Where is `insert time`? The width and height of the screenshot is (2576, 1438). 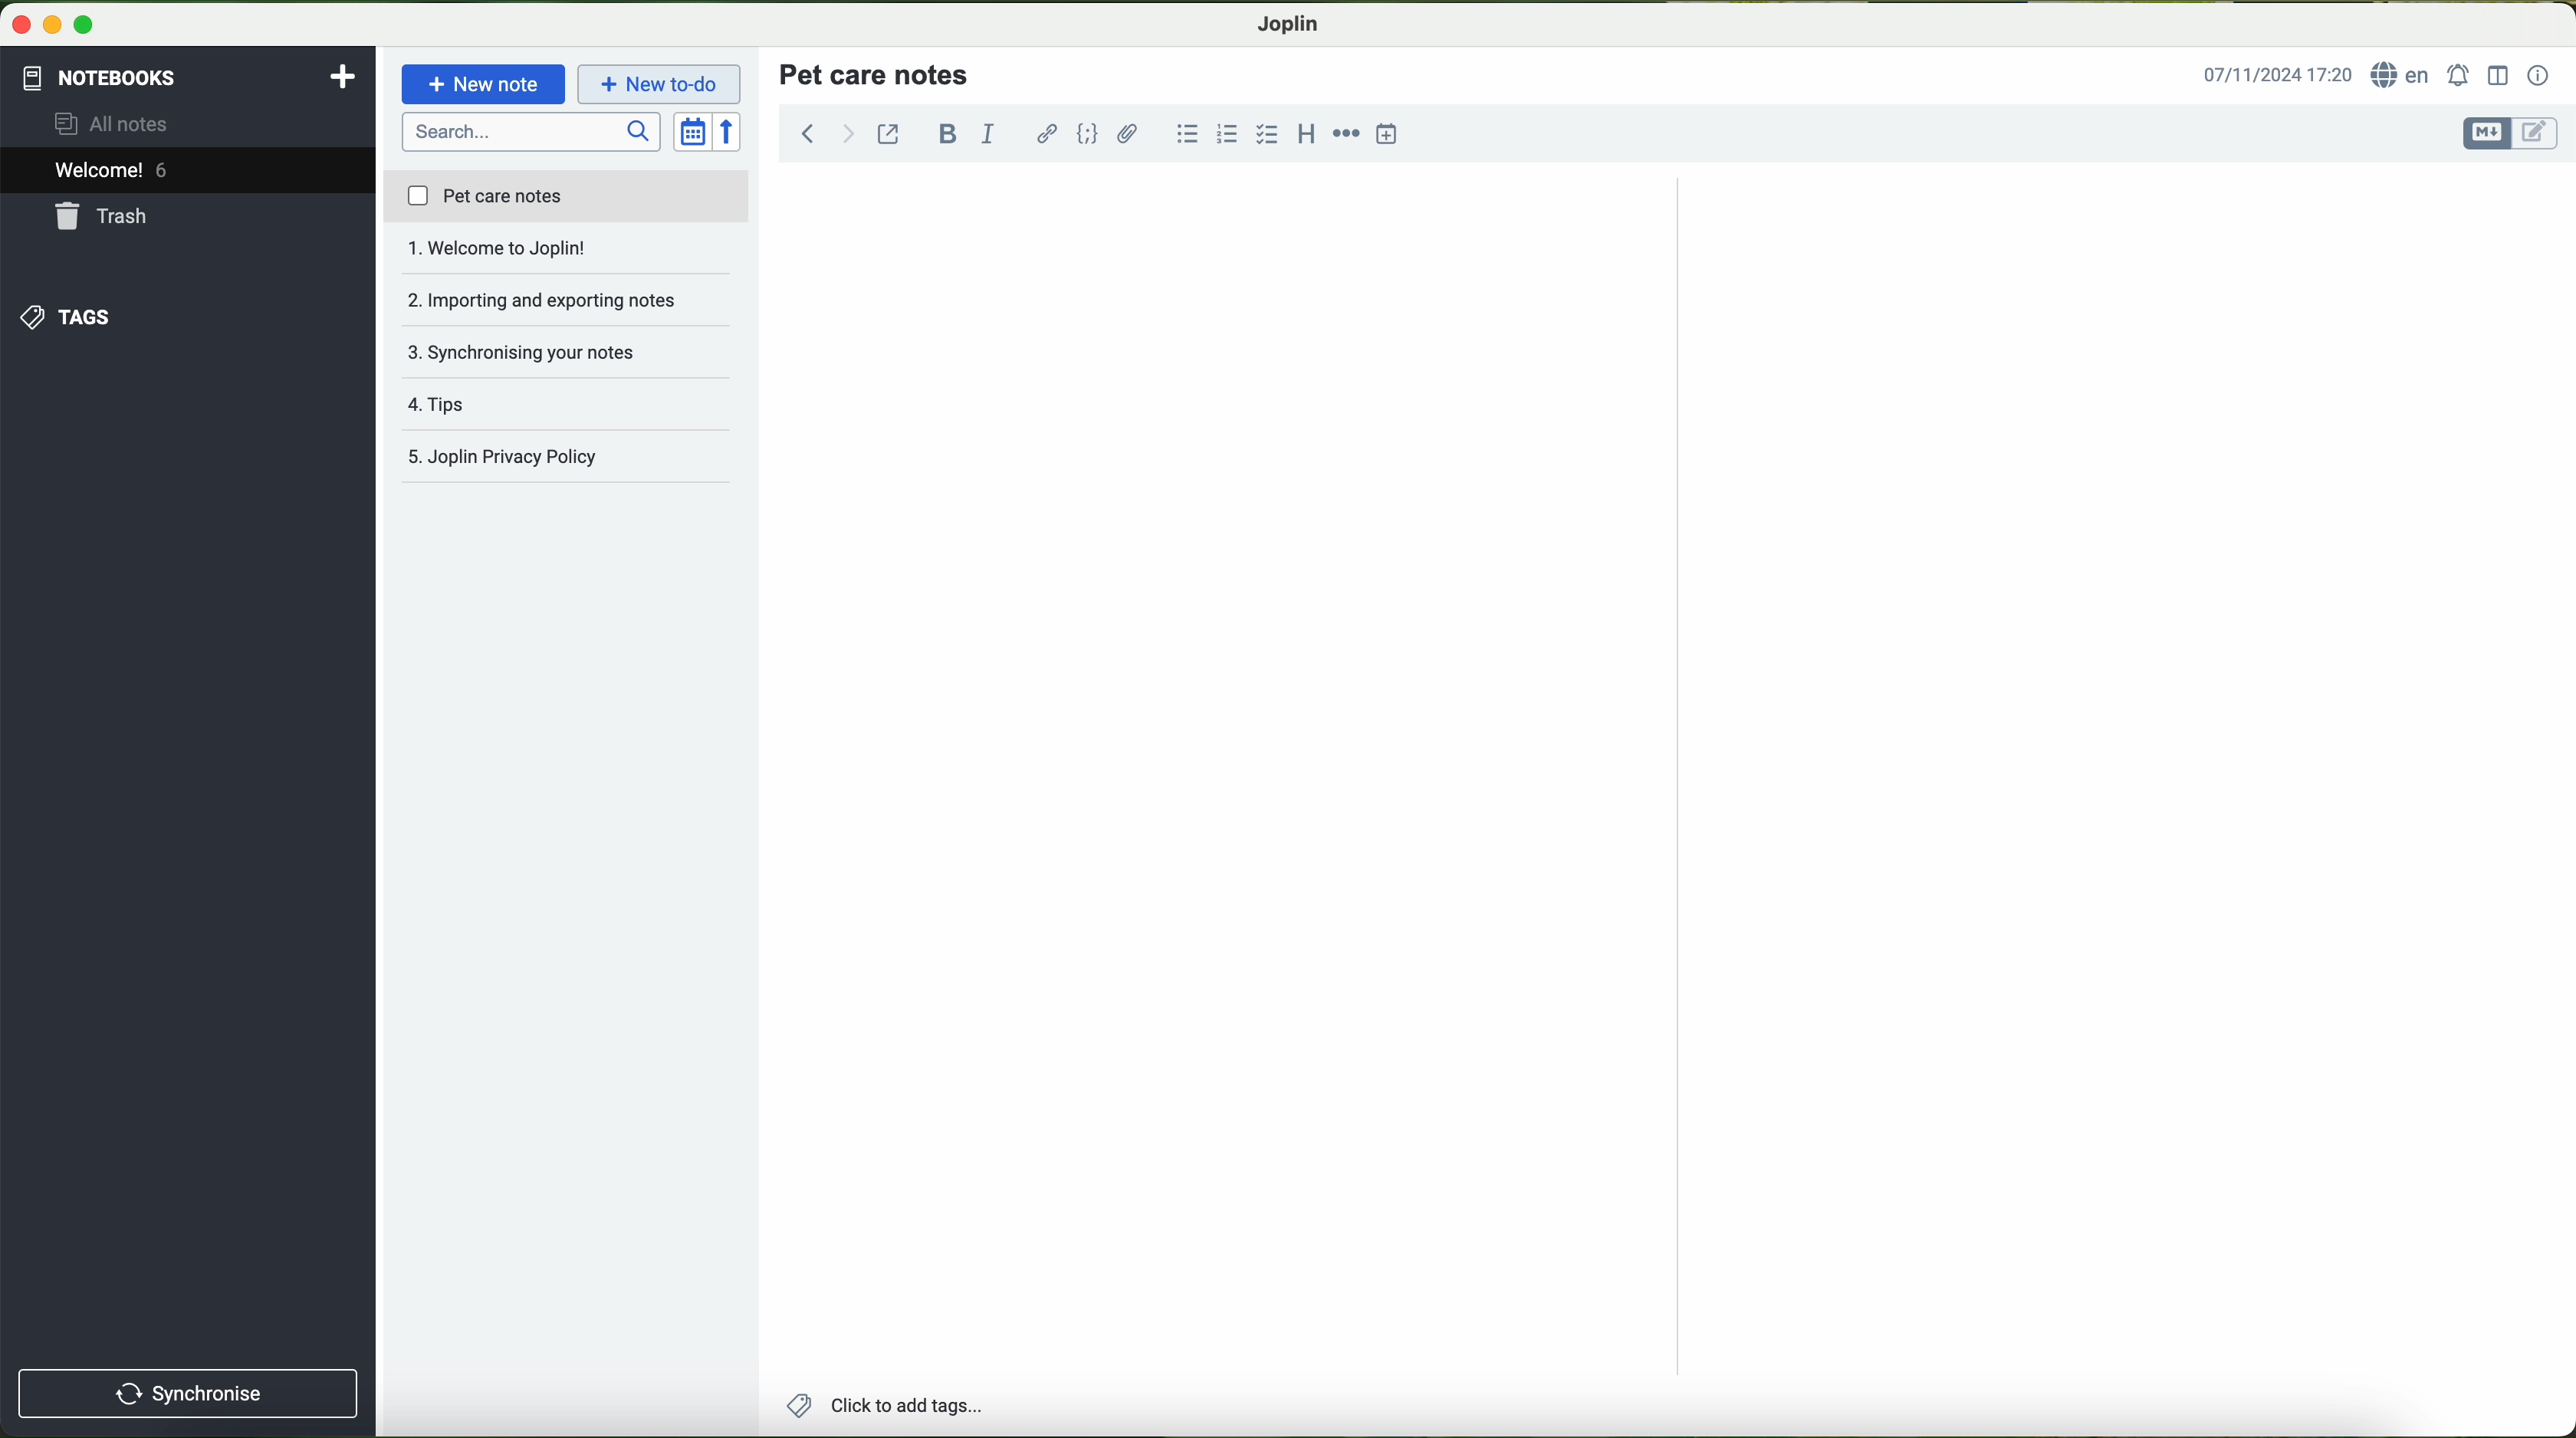 insert time is located at coordinates (1388, 133).